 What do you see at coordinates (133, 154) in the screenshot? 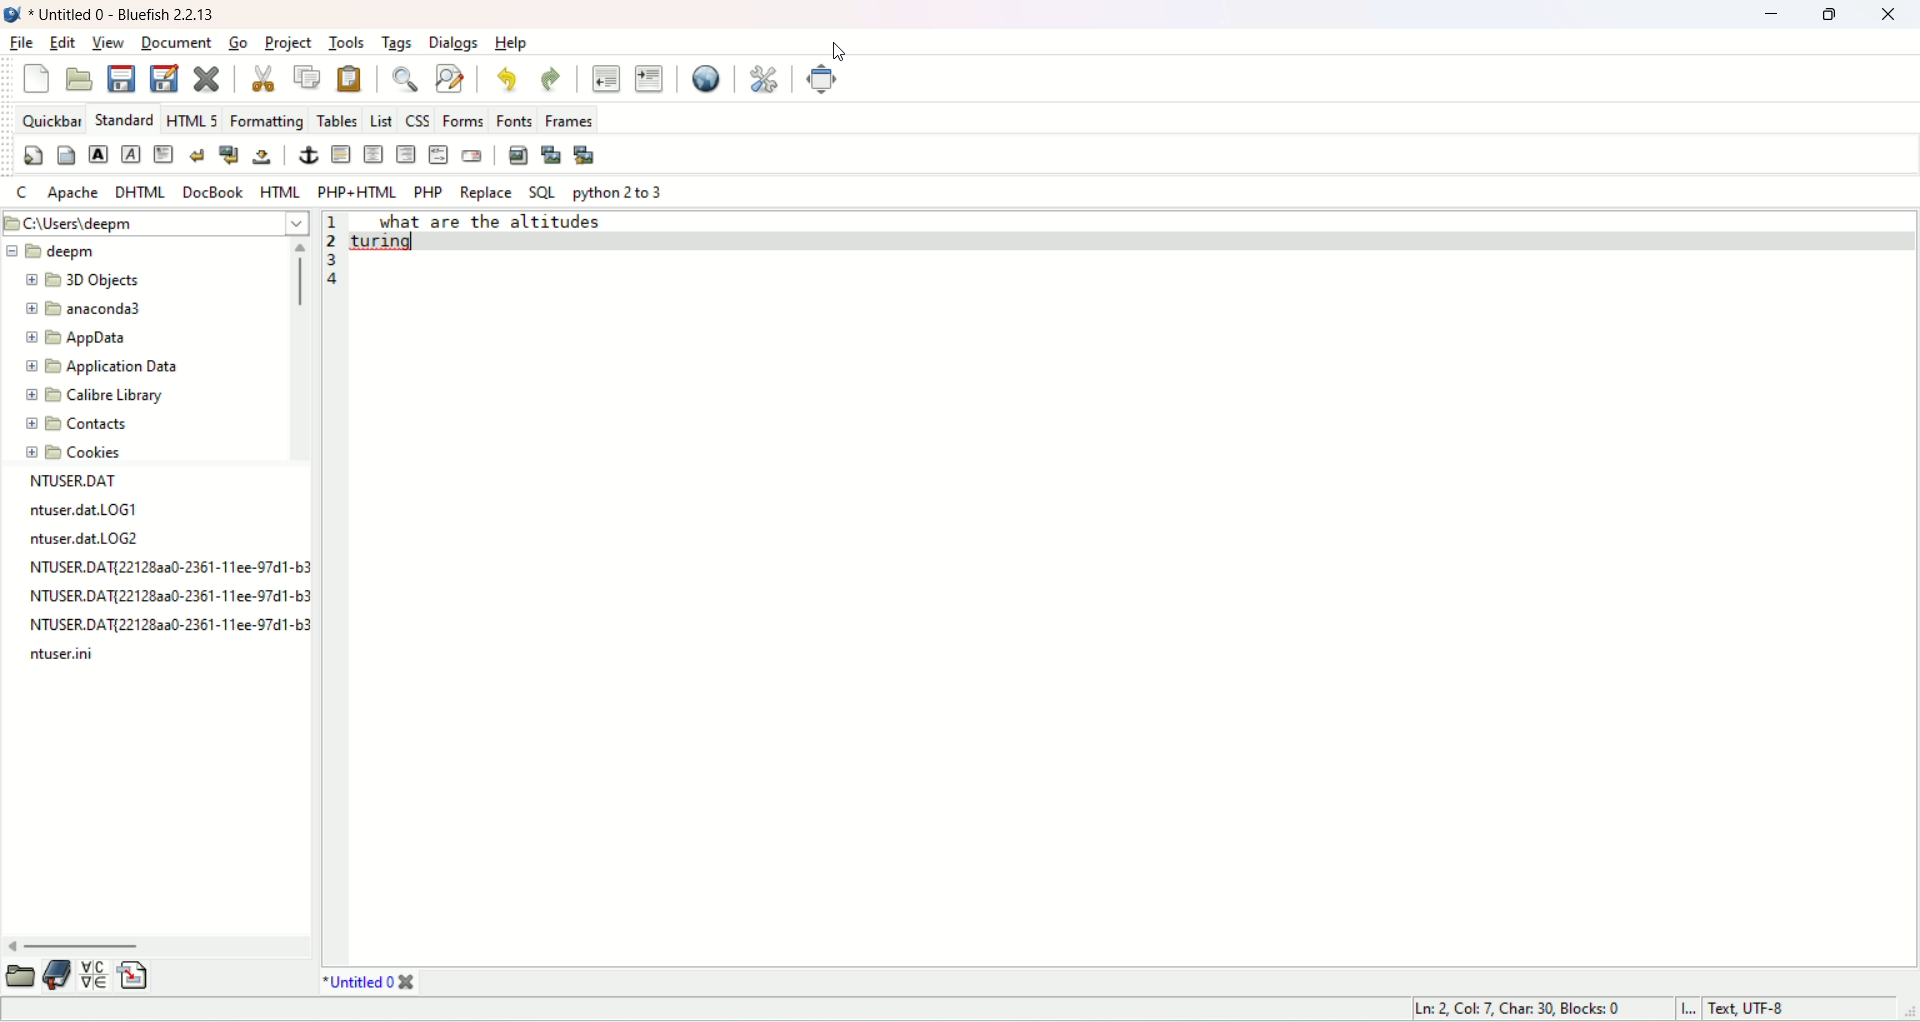
I see `emphasize` at bounding box center [133, 154].